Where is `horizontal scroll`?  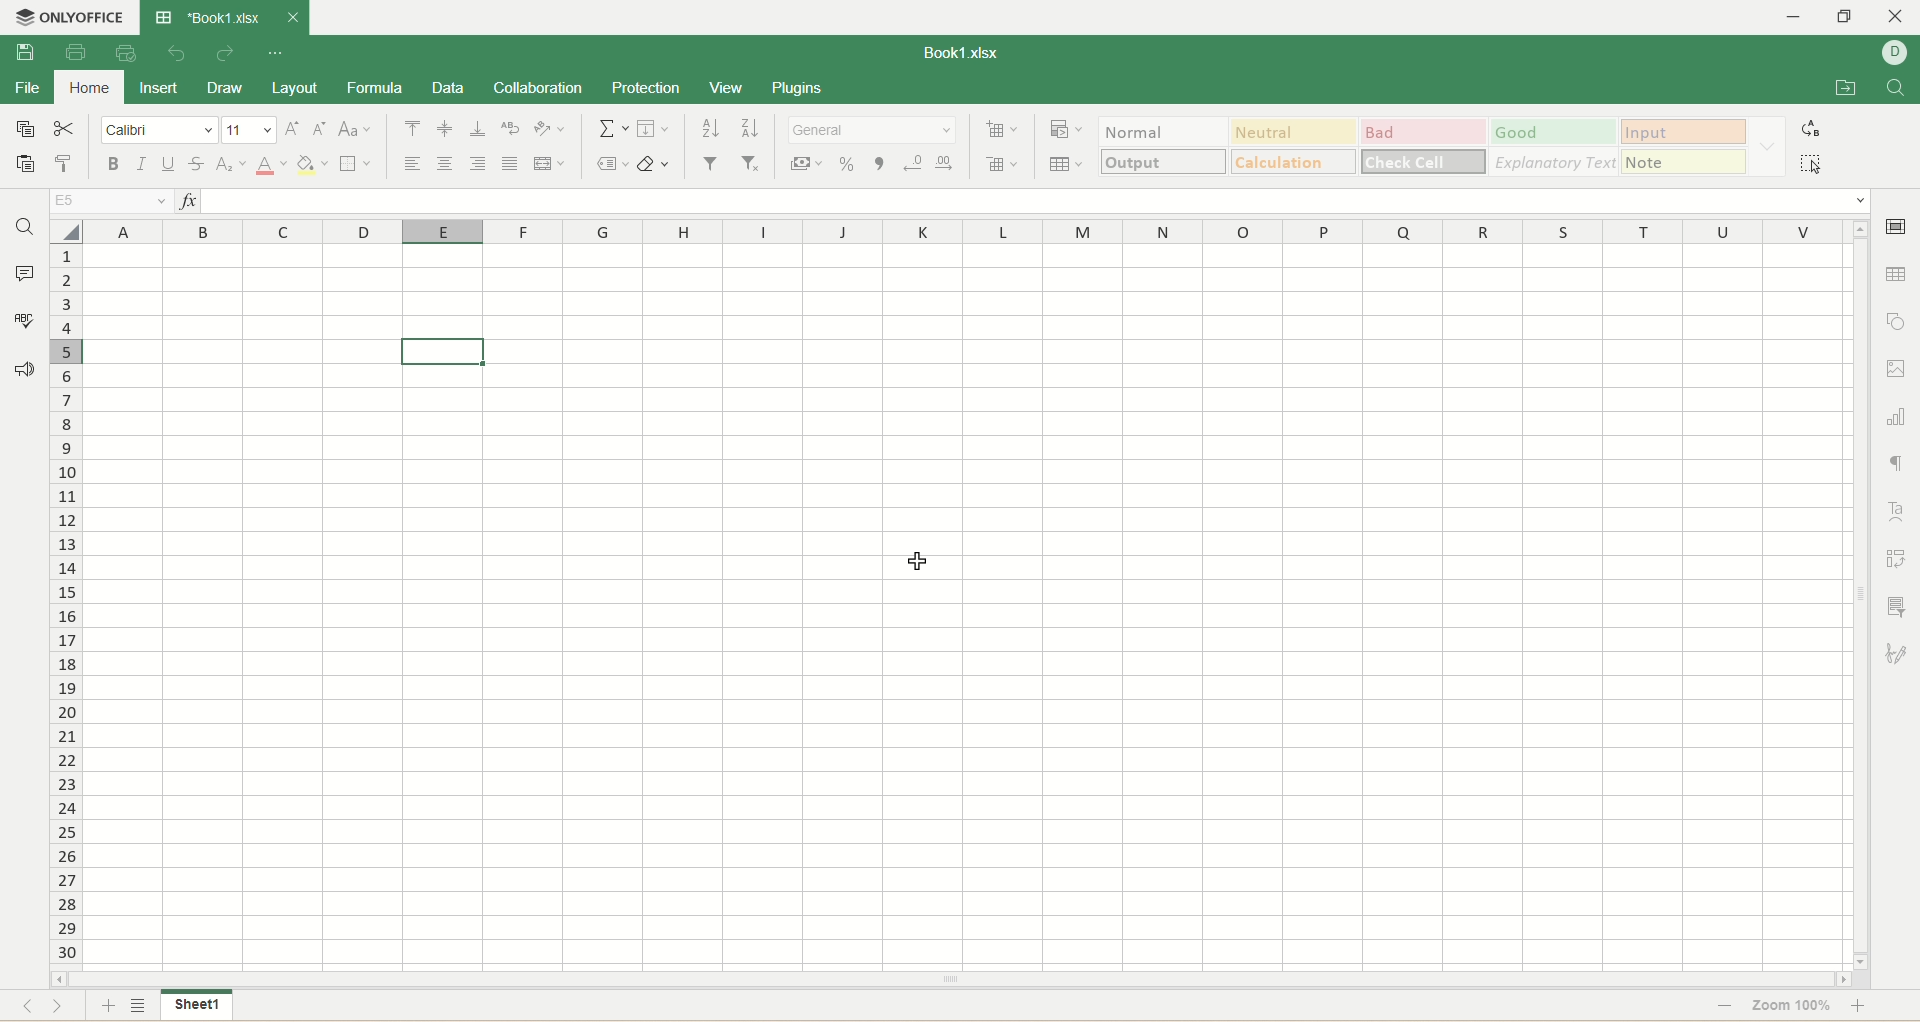 horizontal scroll is located at coordinates (949, 980).